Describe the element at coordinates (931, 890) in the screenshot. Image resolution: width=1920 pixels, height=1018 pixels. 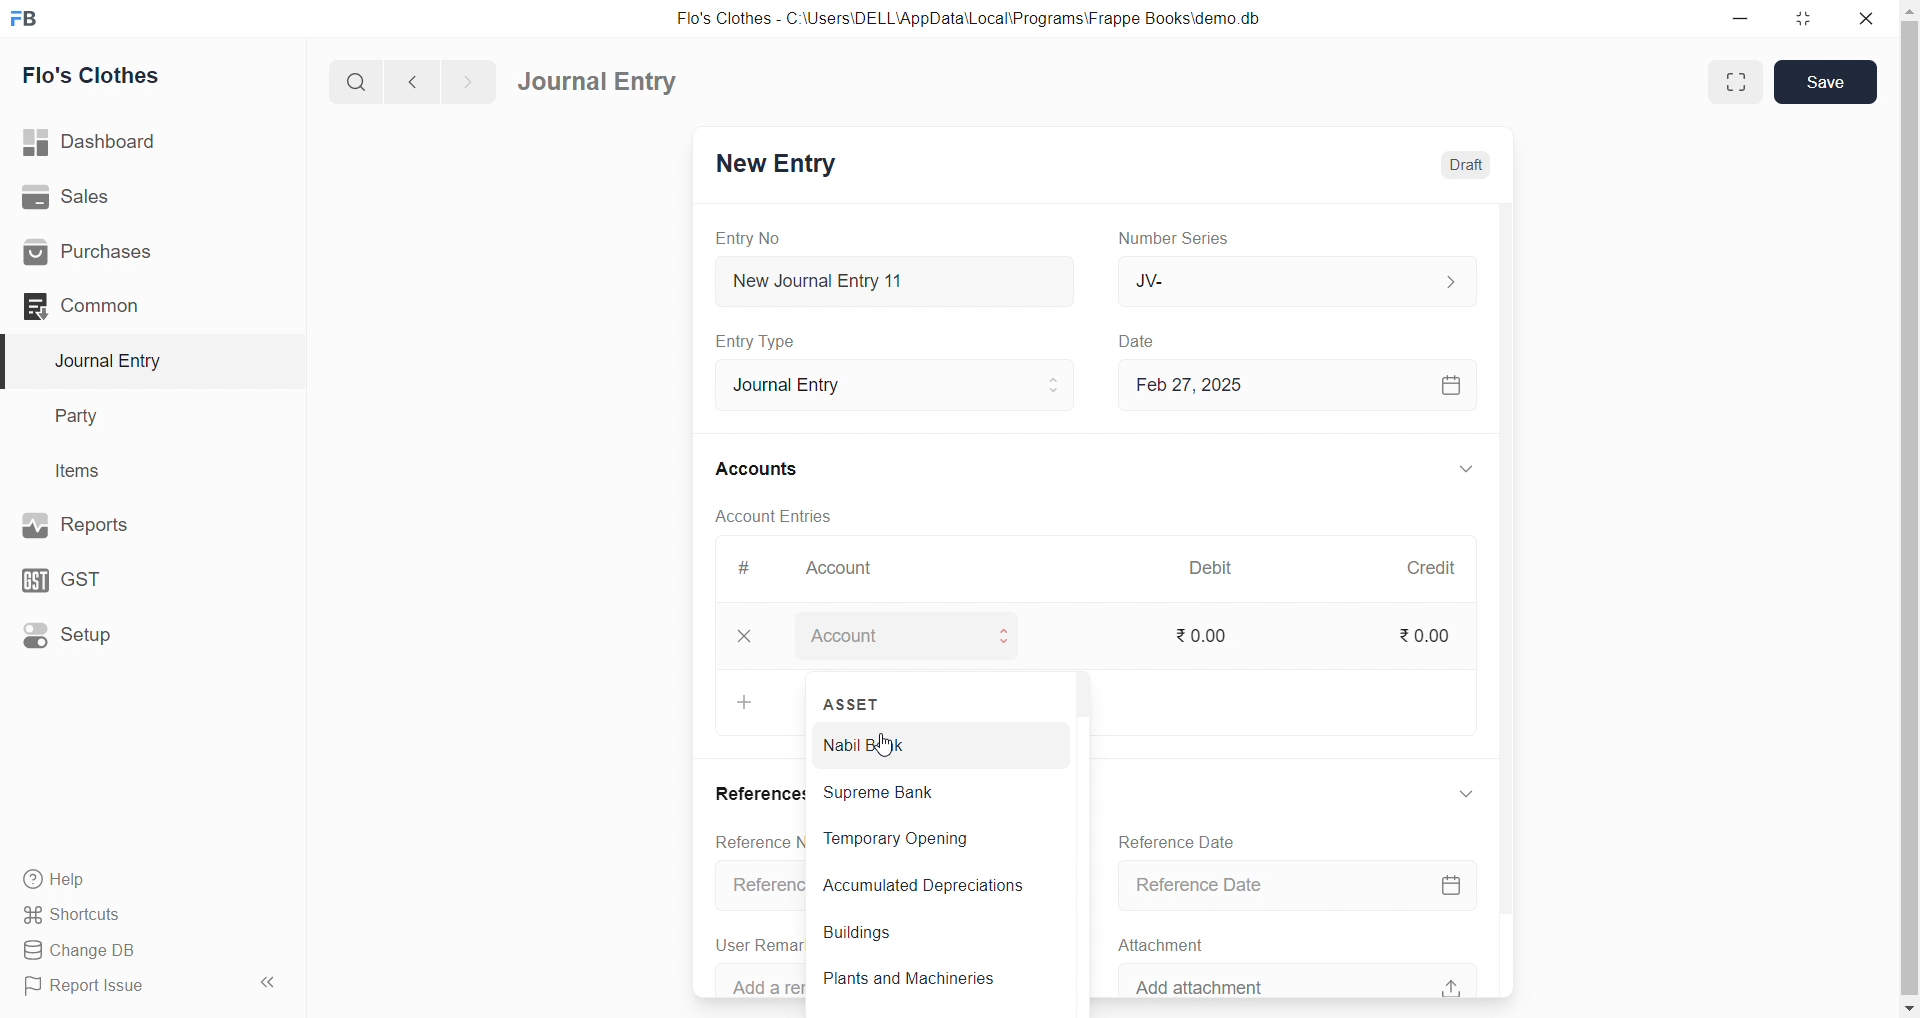
I see `Accumulated Depreciations` at that location.